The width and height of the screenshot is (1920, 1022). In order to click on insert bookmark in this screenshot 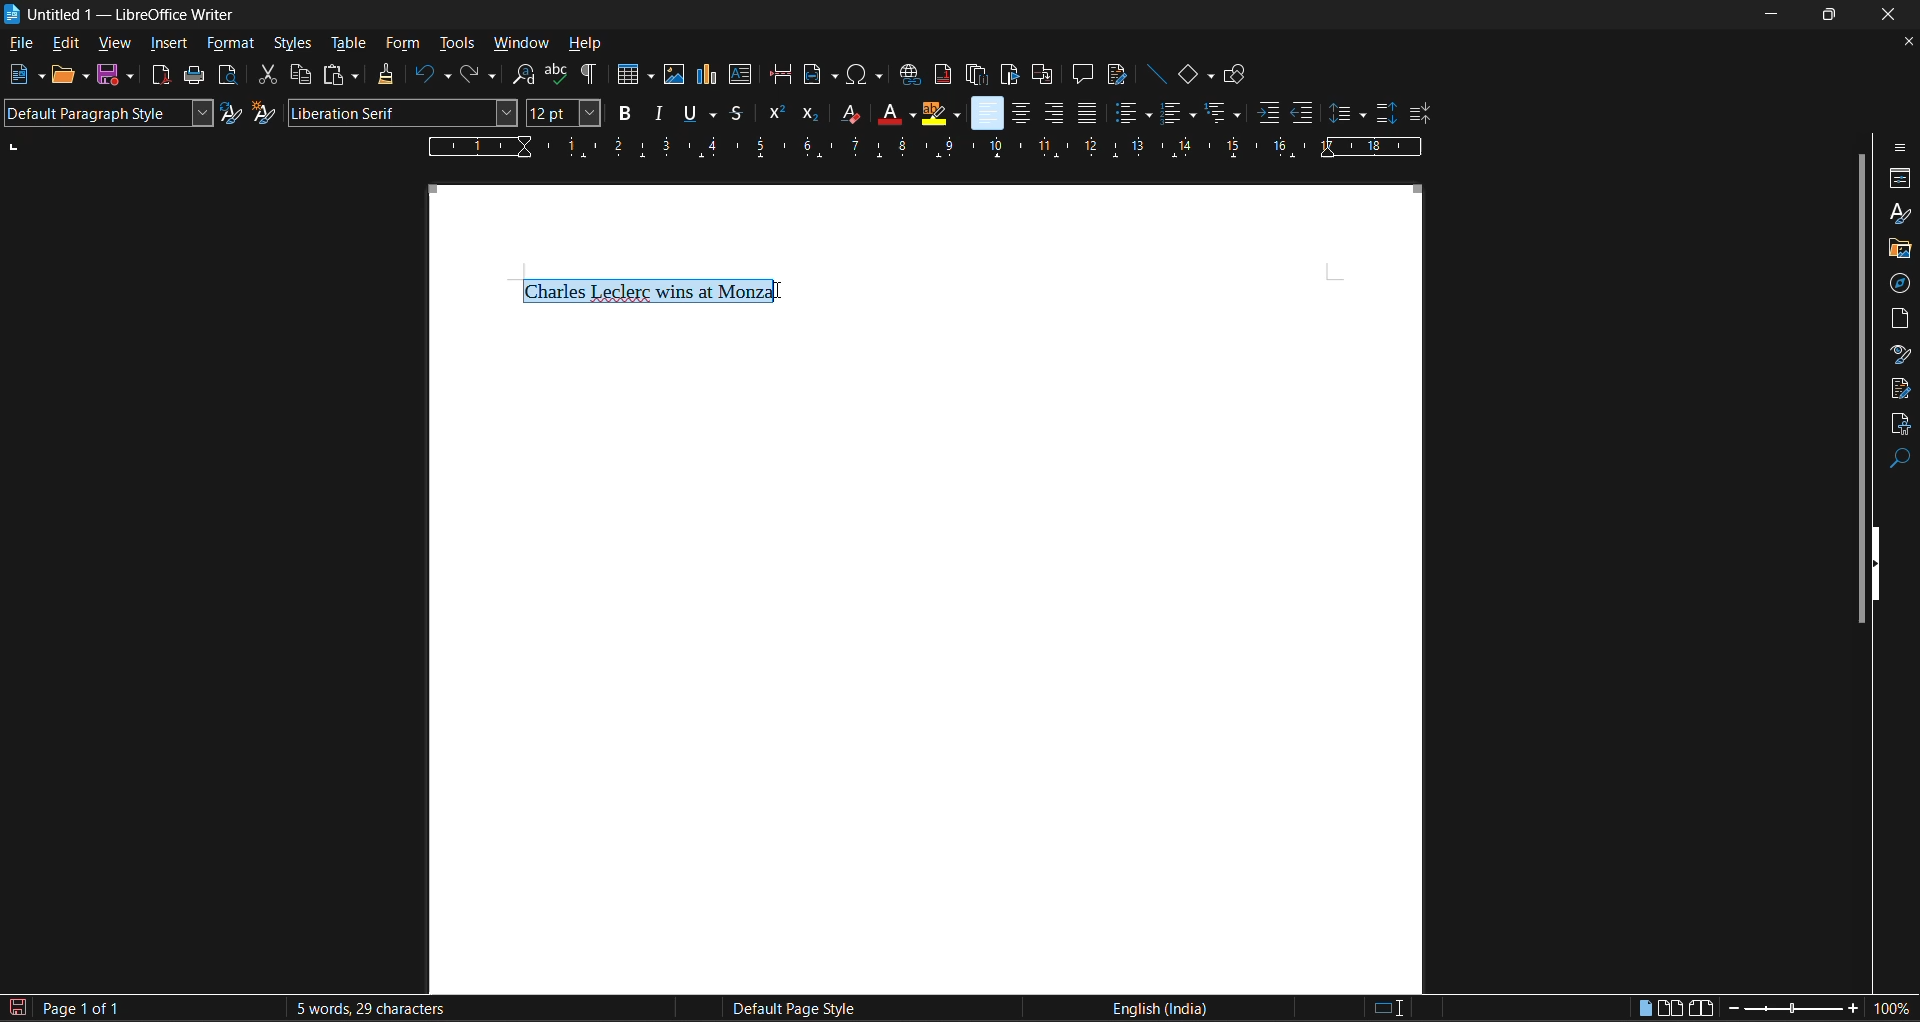, I will do `click(1010, 77)`.